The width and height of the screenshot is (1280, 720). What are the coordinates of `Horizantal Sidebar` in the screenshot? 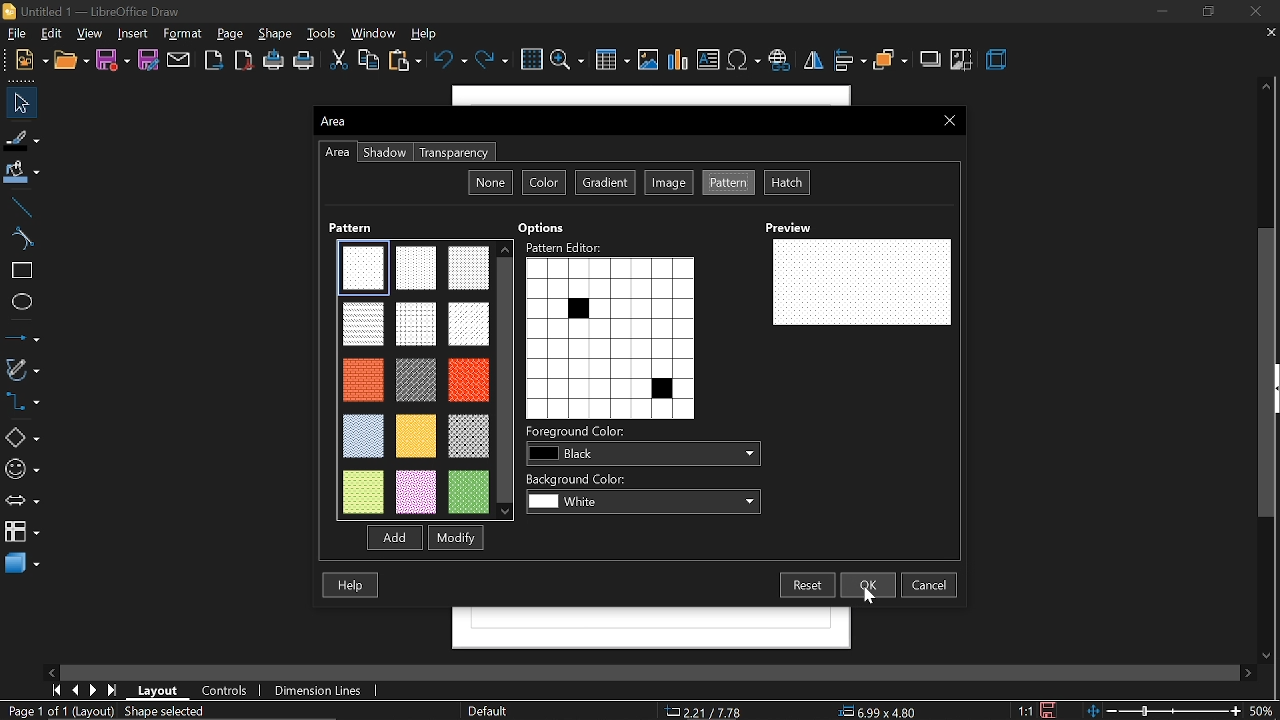 It's located at (645, 670).